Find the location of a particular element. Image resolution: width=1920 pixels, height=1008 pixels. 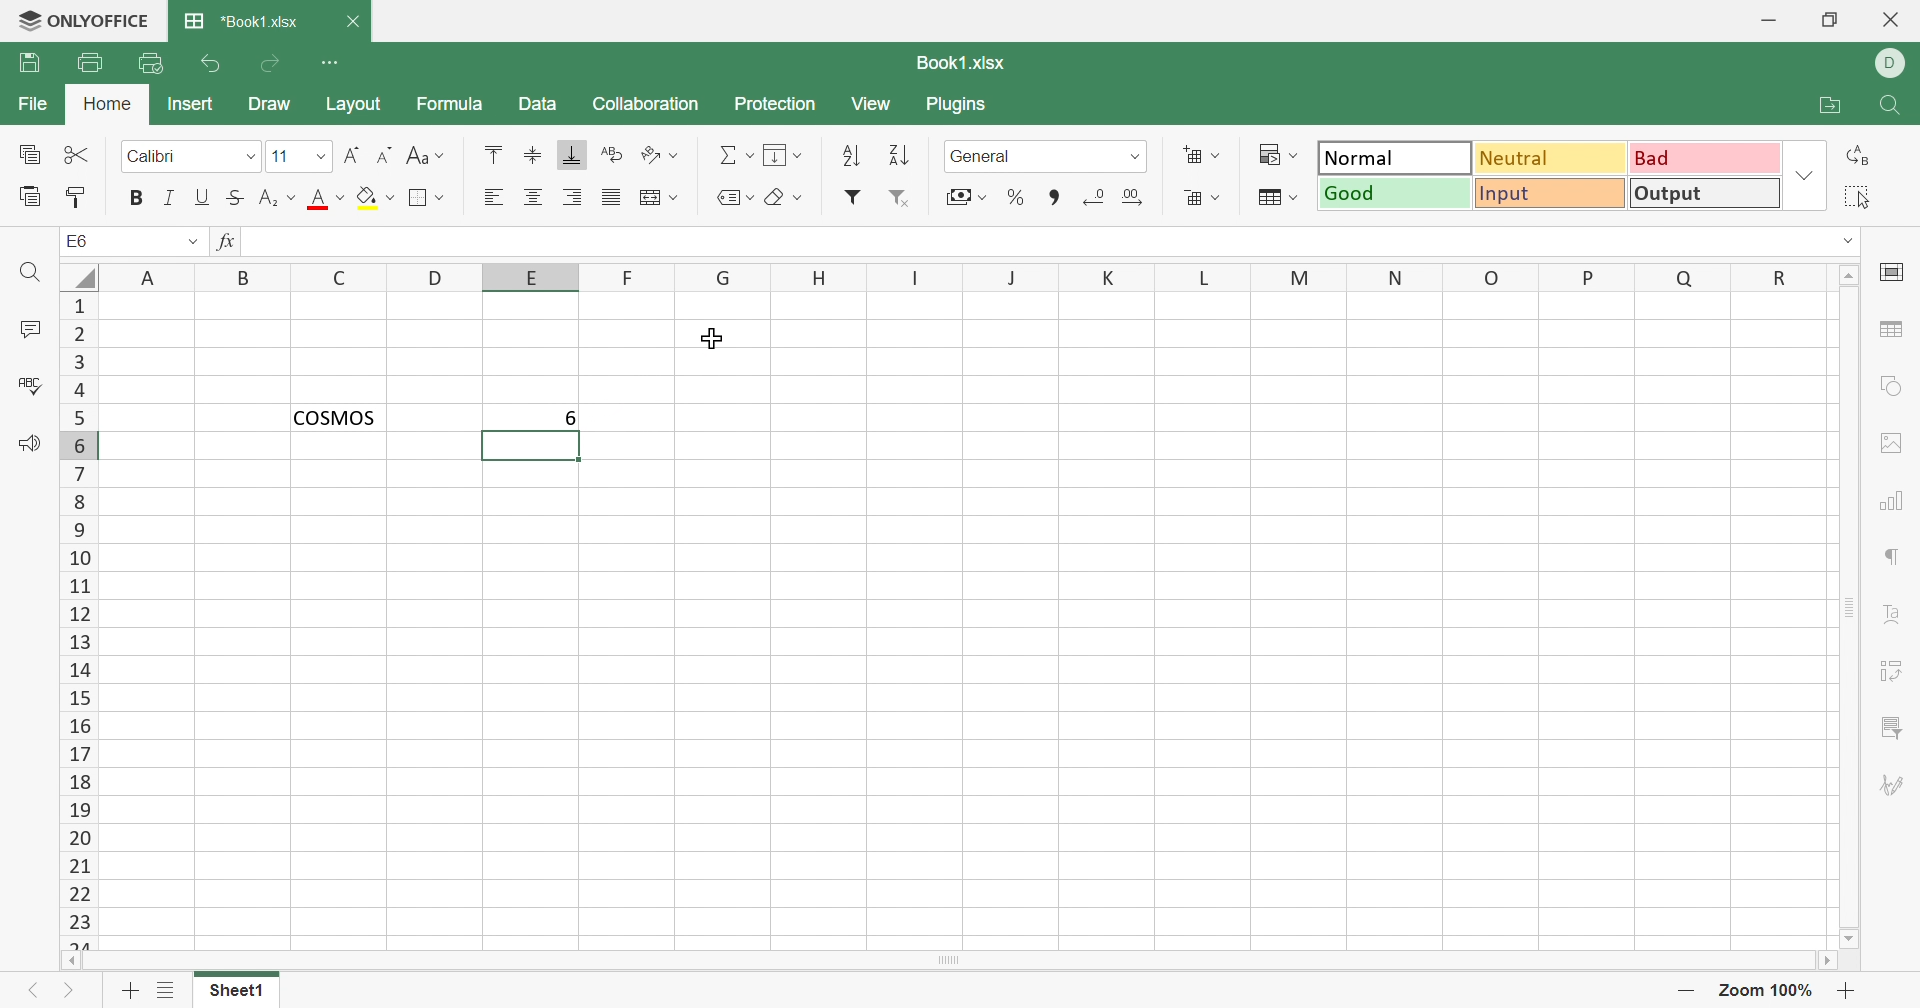

Draw is located at coordinates (270, 105).